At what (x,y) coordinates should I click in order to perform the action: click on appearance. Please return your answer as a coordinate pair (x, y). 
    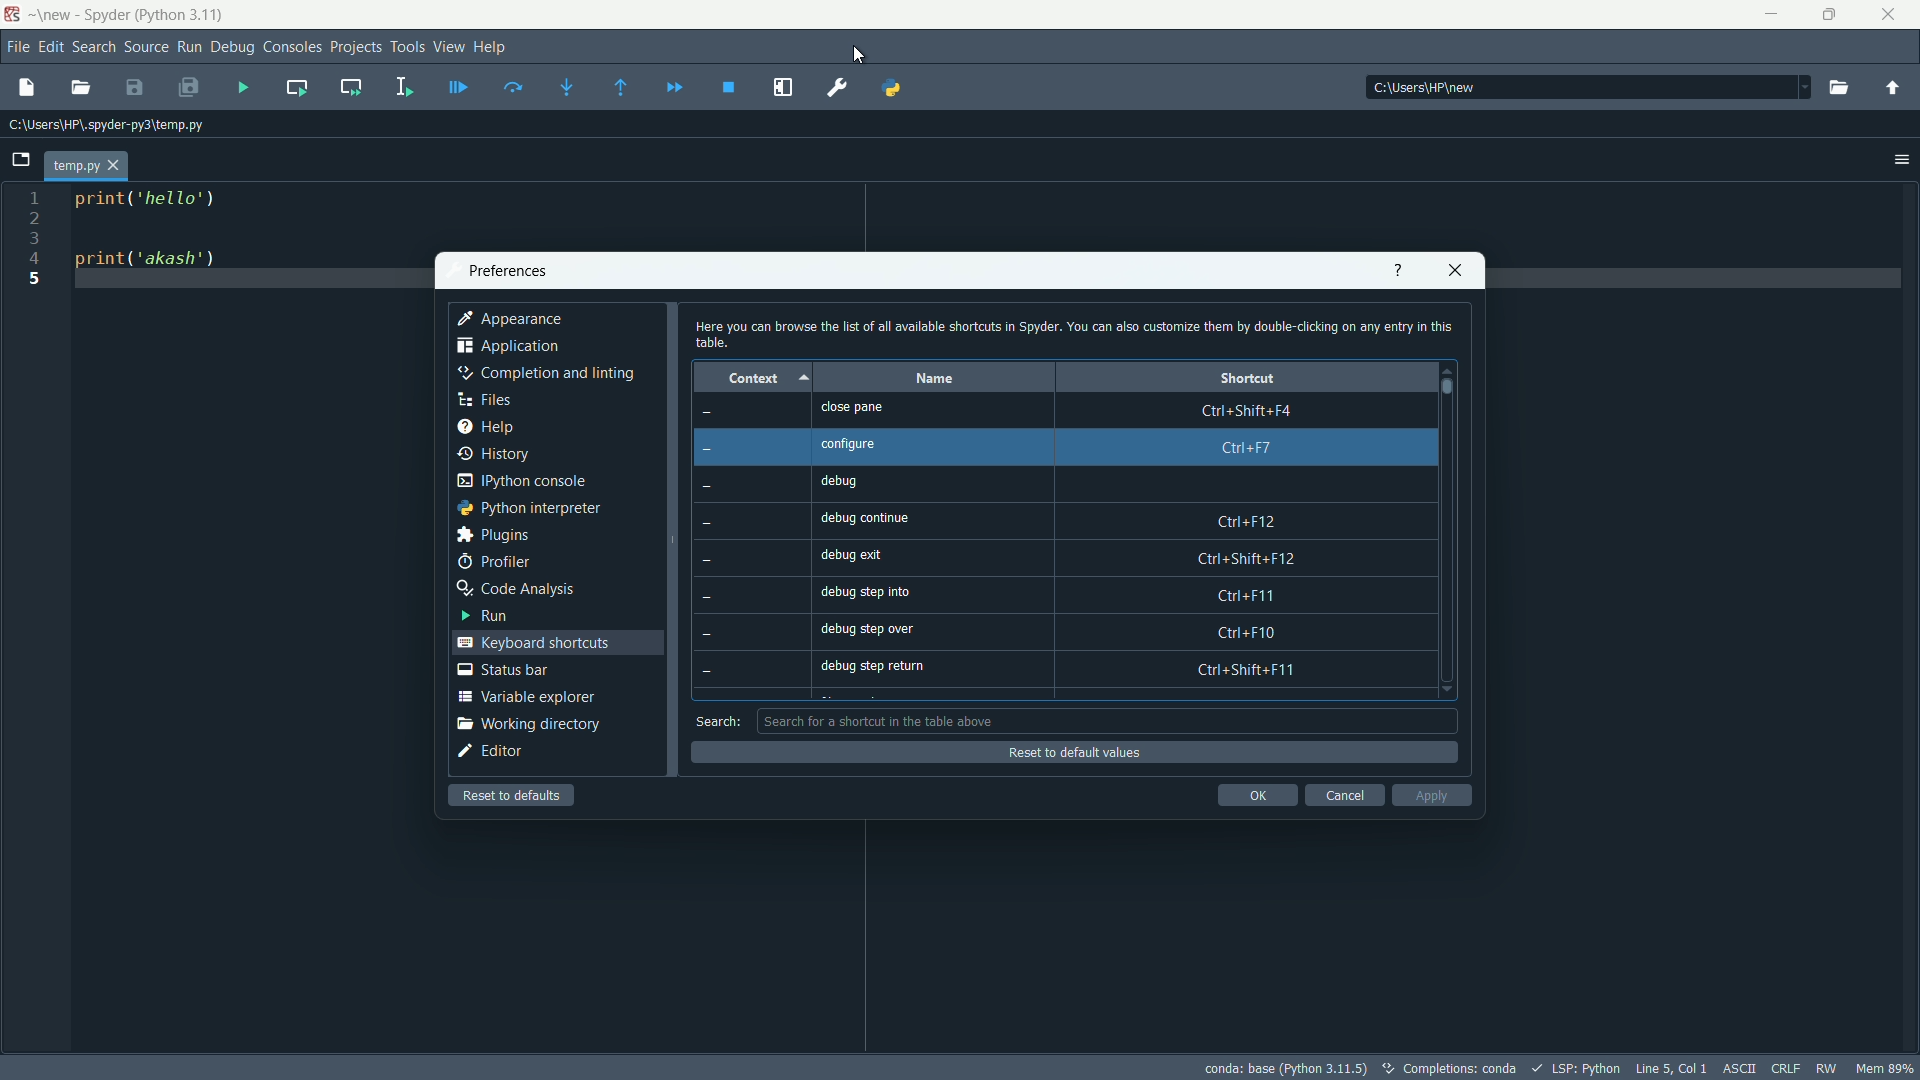
    Looking at the image, I should click on (511, 319).